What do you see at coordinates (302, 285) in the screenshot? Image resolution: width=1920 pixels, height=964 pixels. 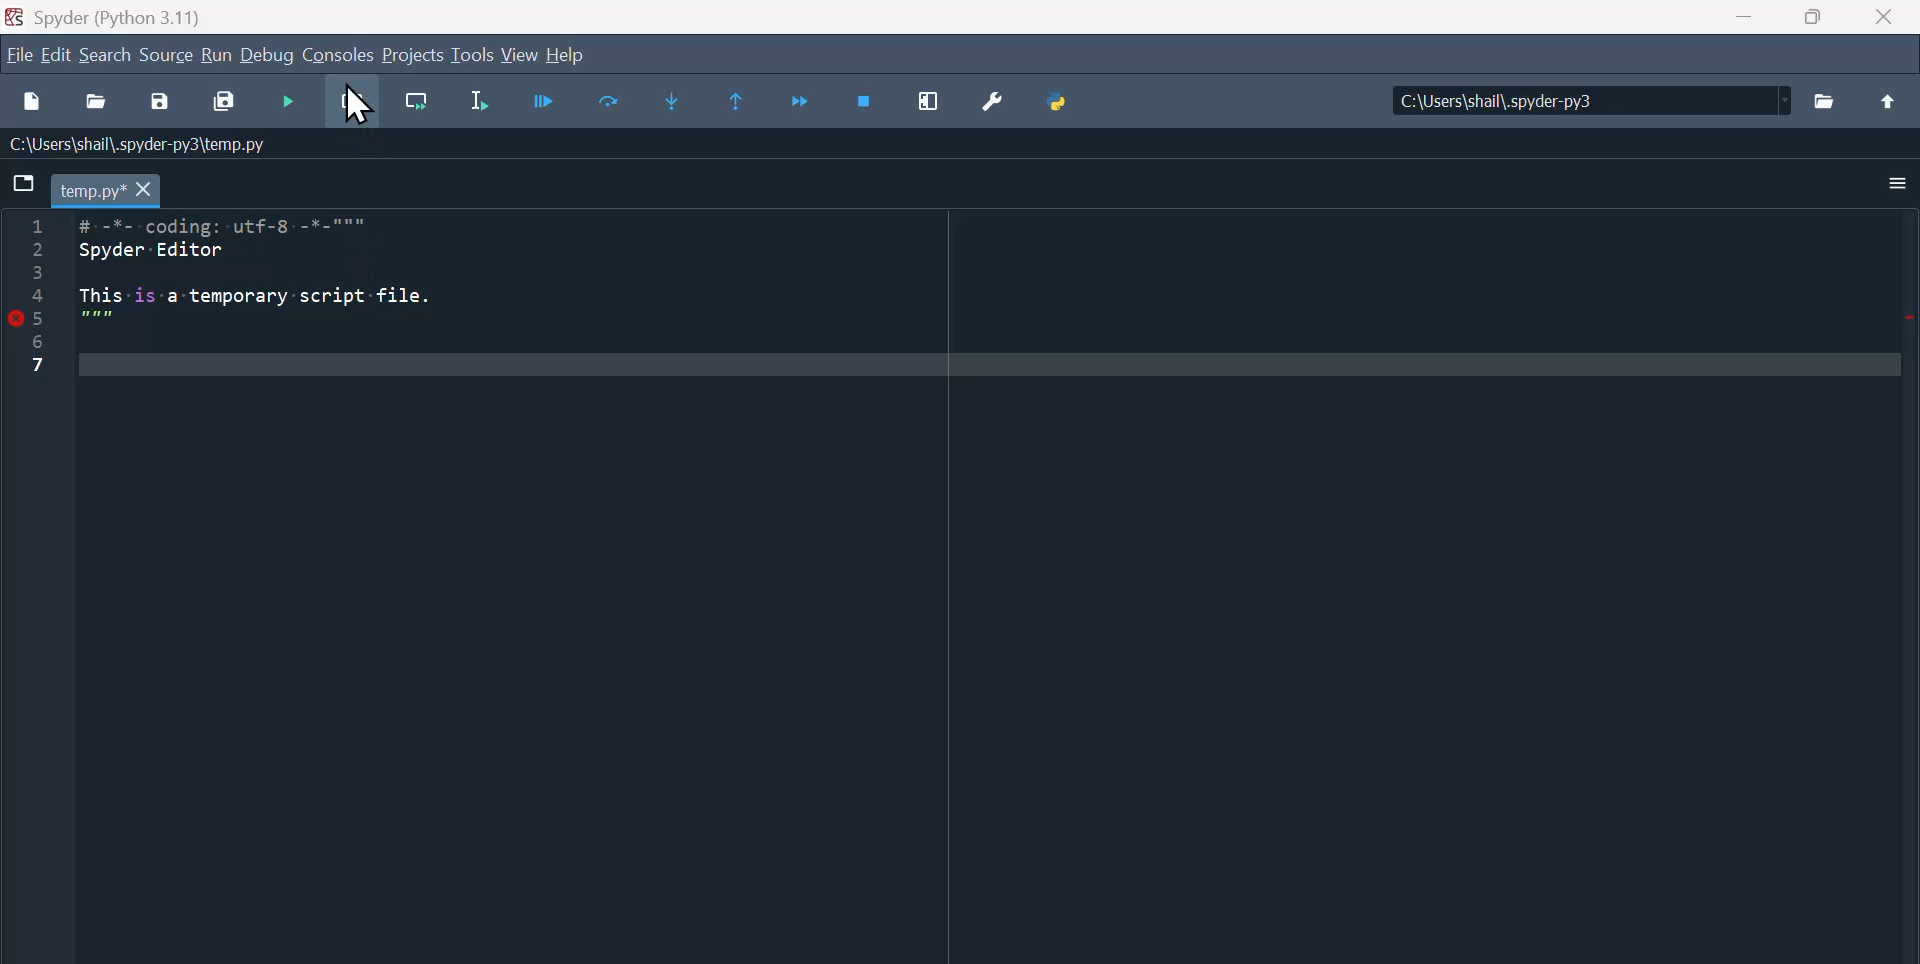 I see `HES ES coding SUE Eo 8ES Eon
Spyder Editor
This is a temporary script file.` at bounding box center [302, 285].